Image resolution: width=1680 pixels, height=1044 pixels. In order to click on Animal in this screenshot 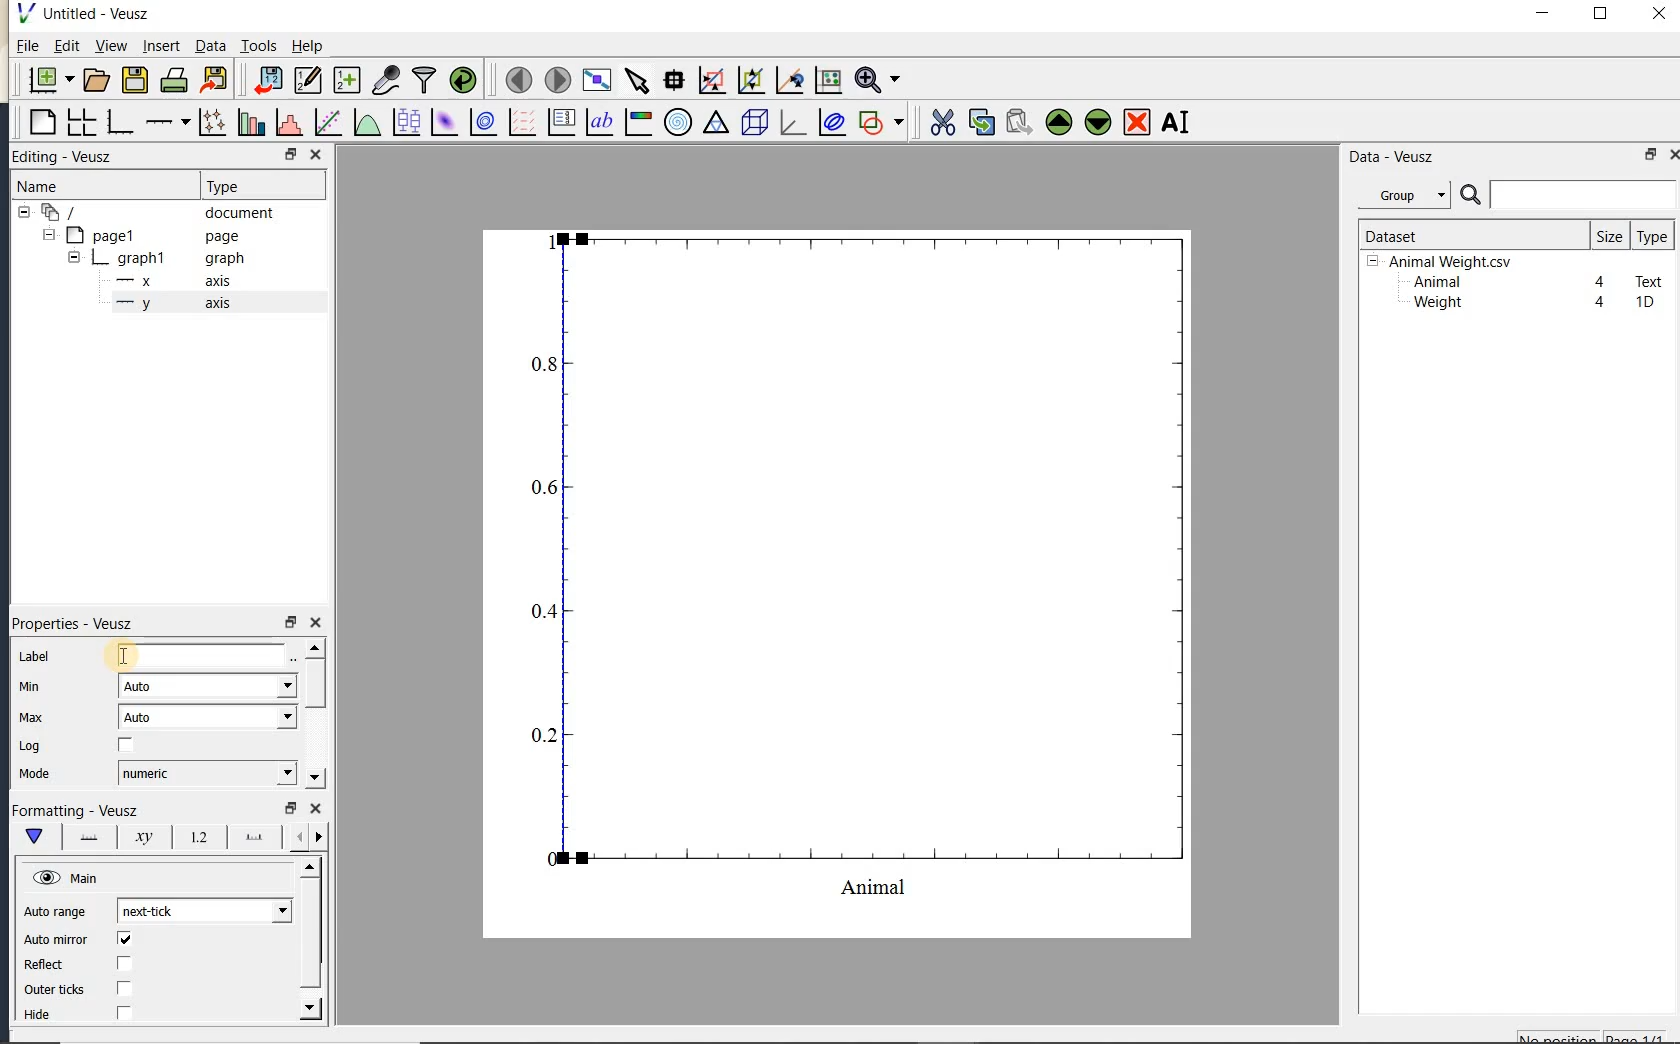, I will do `click(204, 657)`.